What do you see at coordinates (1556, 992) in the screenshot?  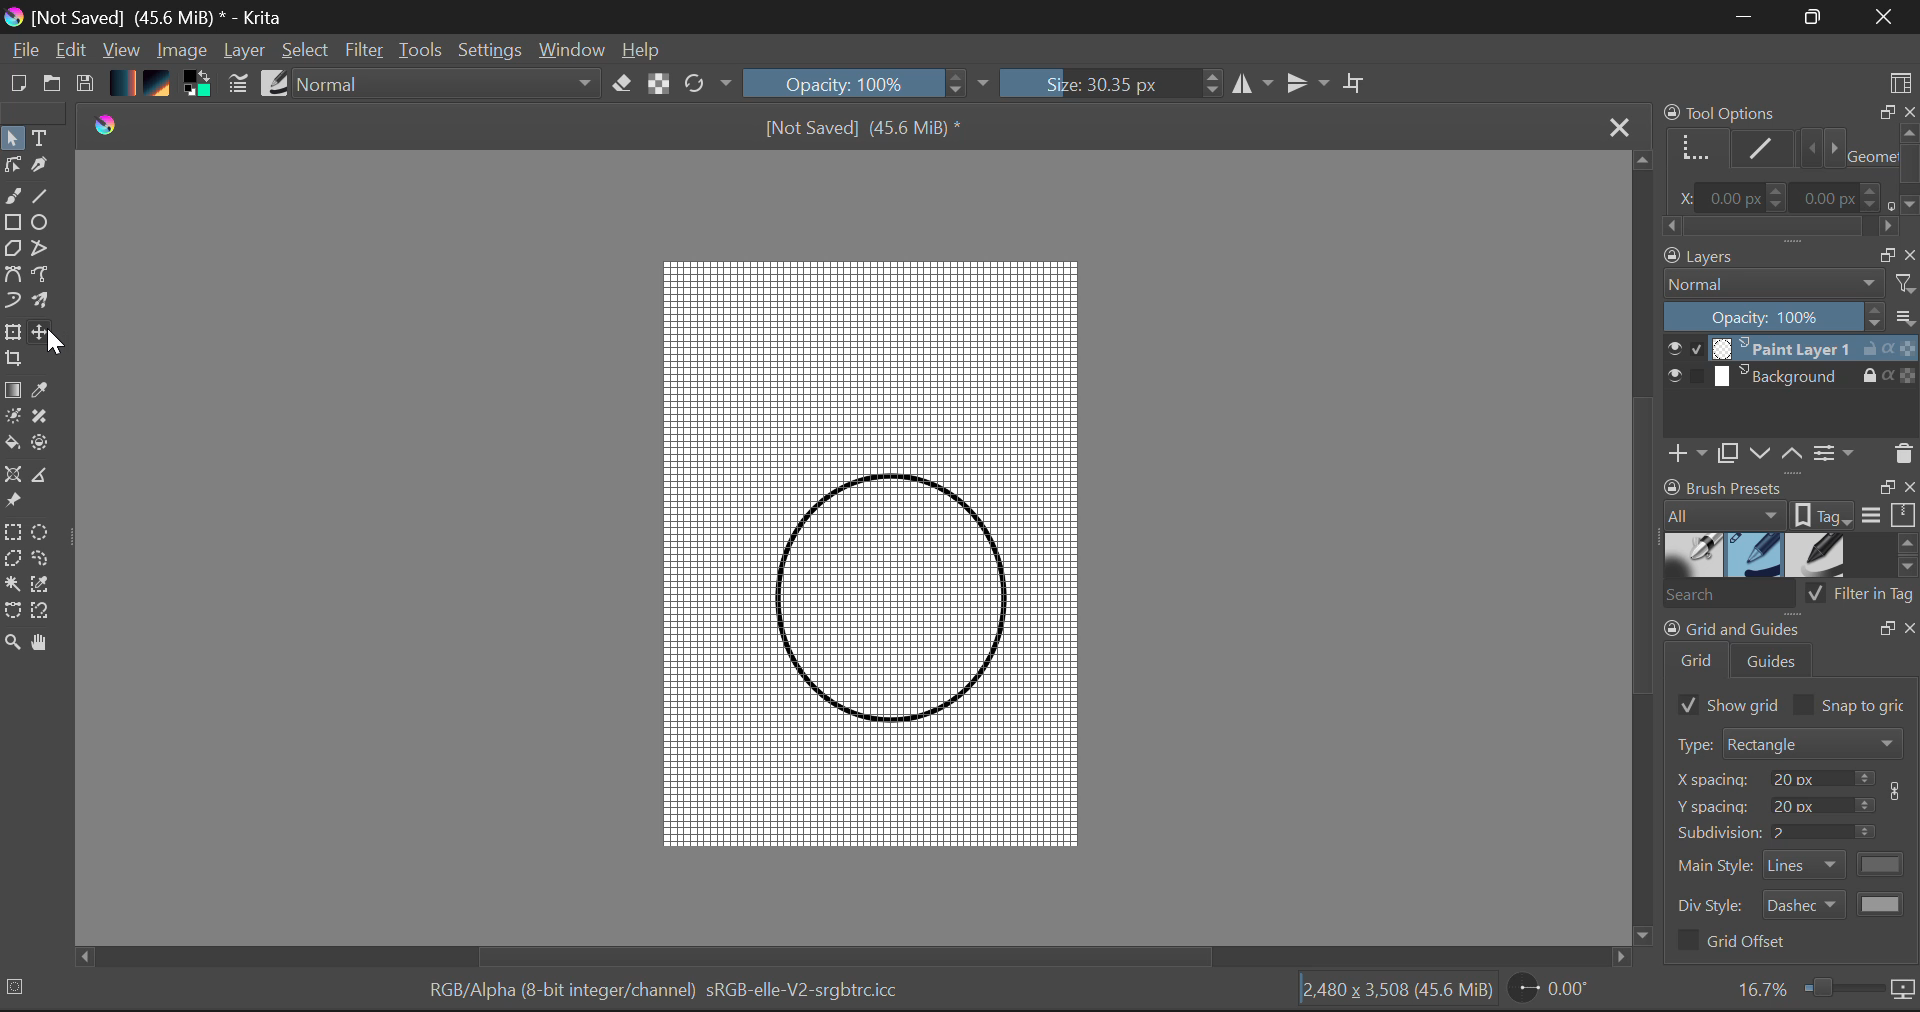 I see `Page Rotation` at bounding box center [1556, 992].